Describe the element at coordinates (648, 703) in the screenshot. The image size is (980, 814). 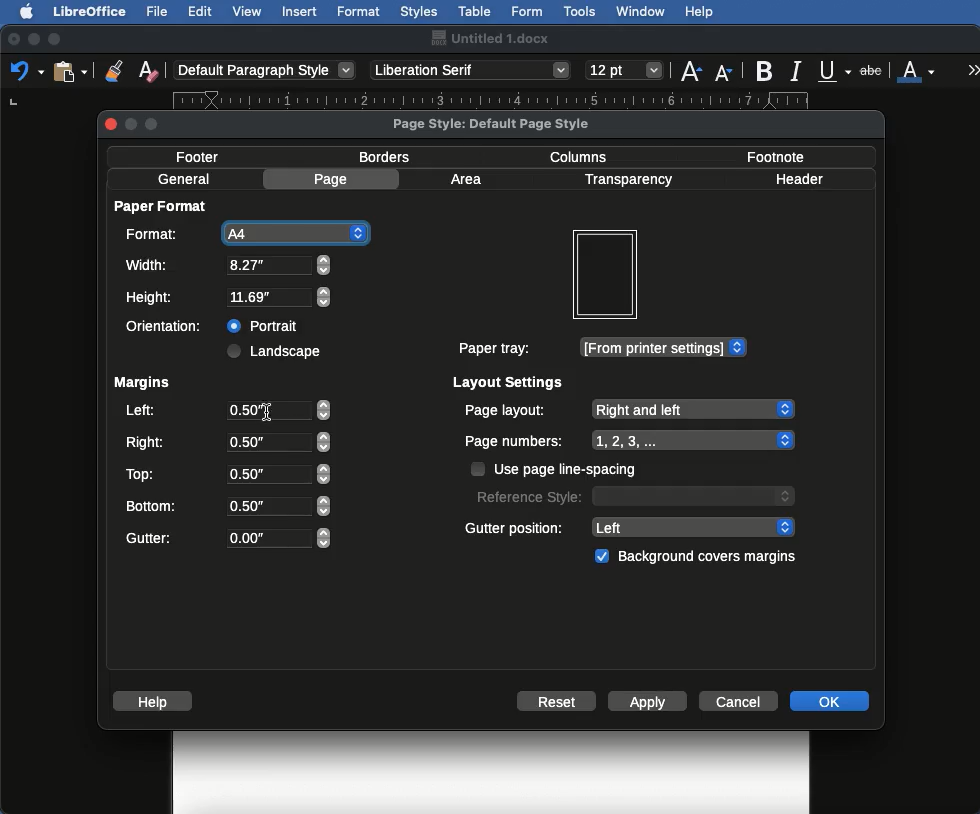
I see `Apply` at that location.